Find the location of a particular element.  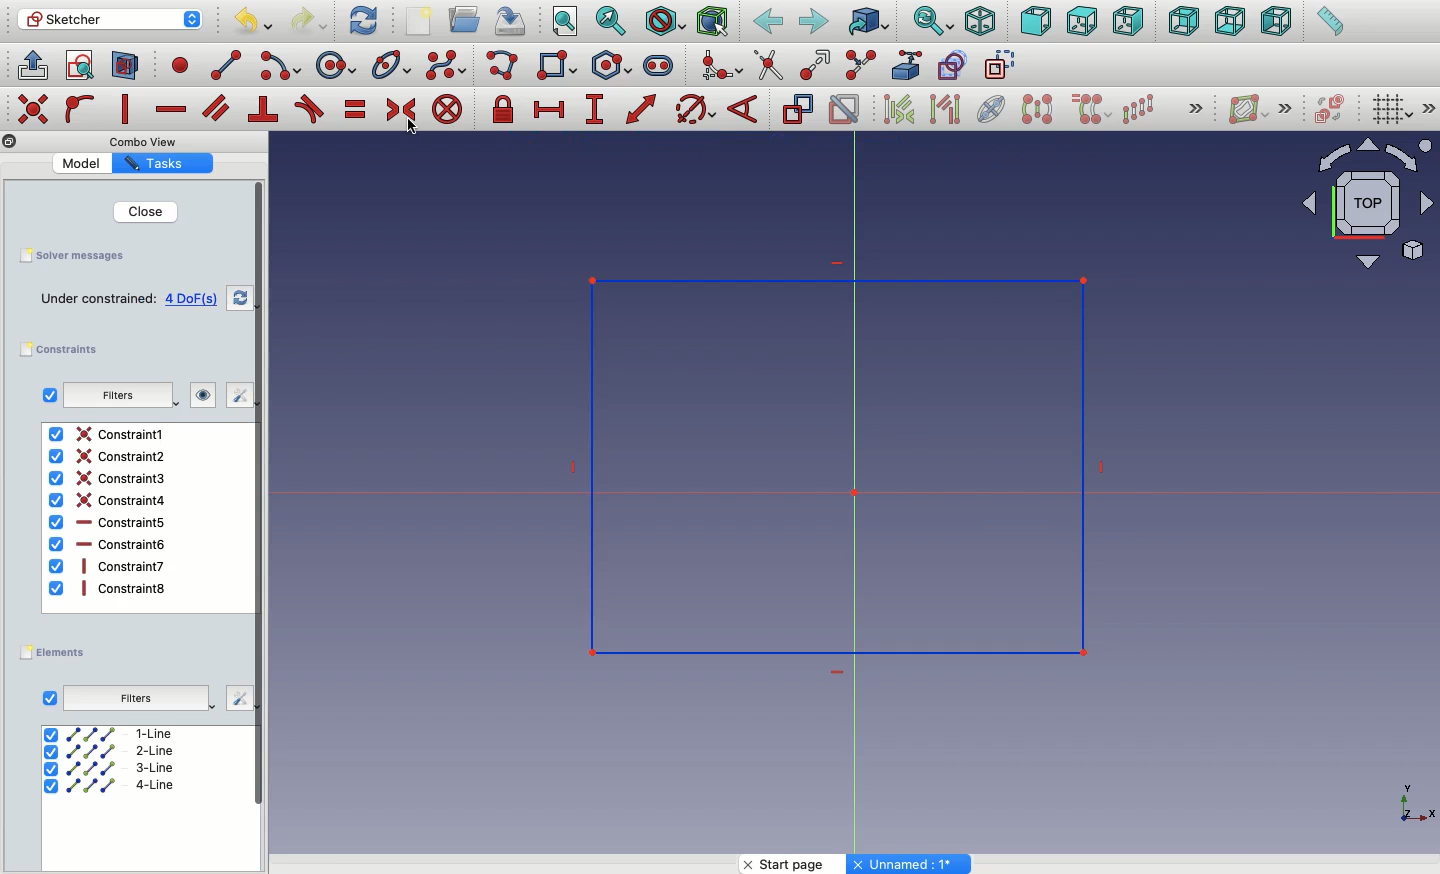

line is located at coordinates (227, 65).